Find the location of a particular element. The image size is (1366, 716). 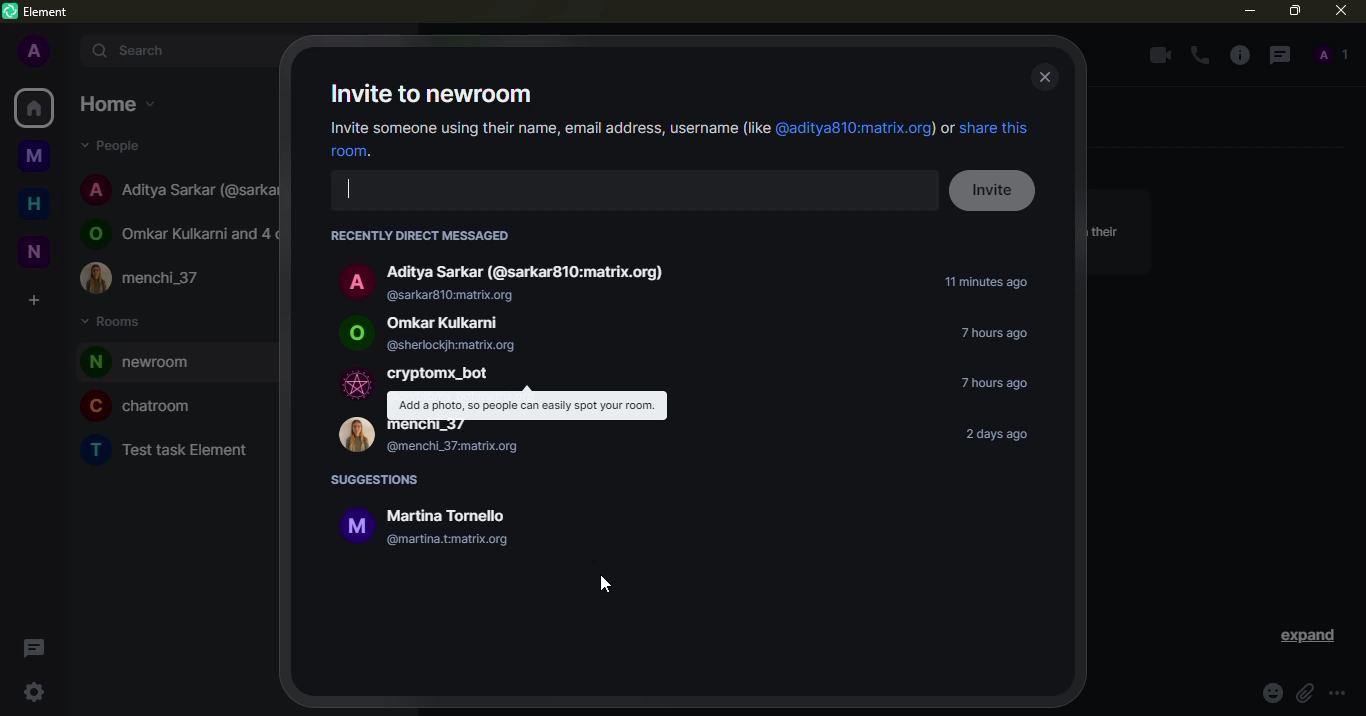

time is located at coordinates (1001, 434).